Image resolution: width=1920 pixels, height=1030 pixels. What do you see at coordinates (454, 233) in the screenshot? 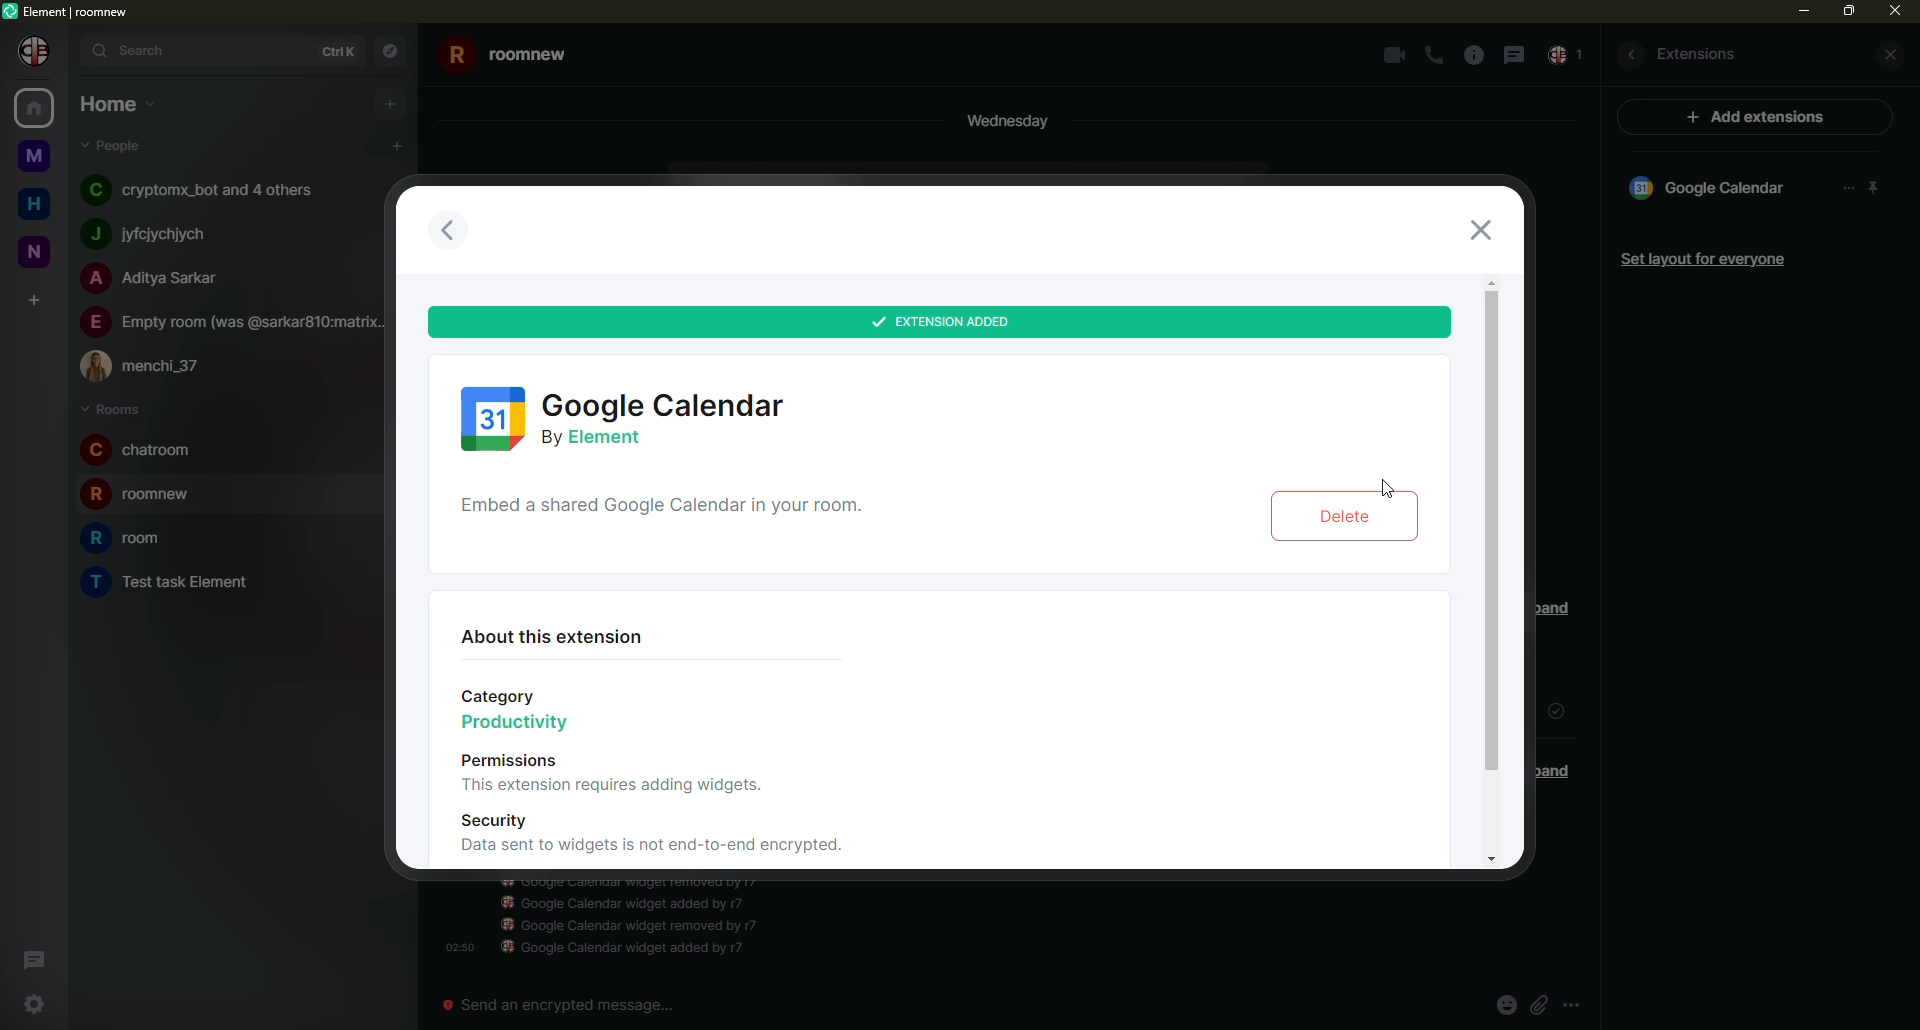
I see `previous` at bounding box center [454, 233].